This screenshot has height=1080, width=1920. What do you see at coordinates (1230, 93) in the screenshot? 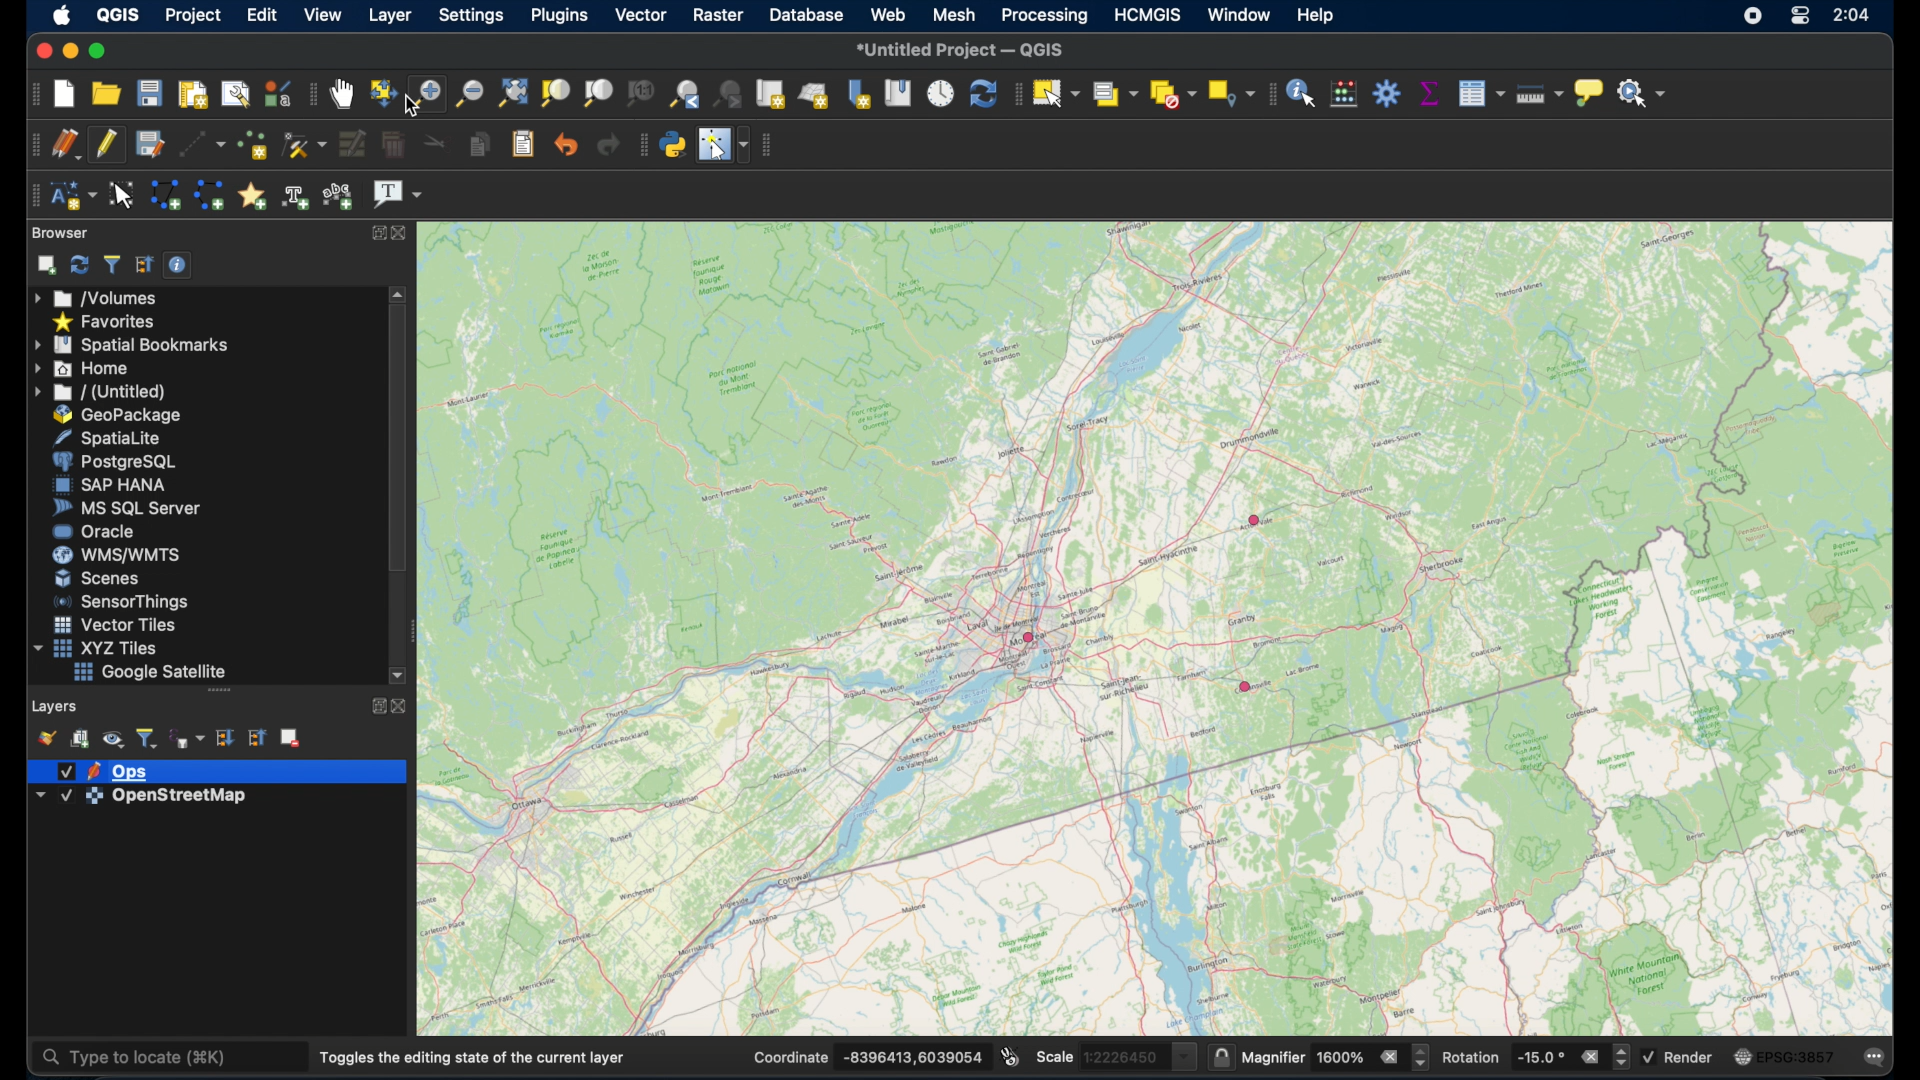
I see `select key location` at bounding box center [1230, 93].